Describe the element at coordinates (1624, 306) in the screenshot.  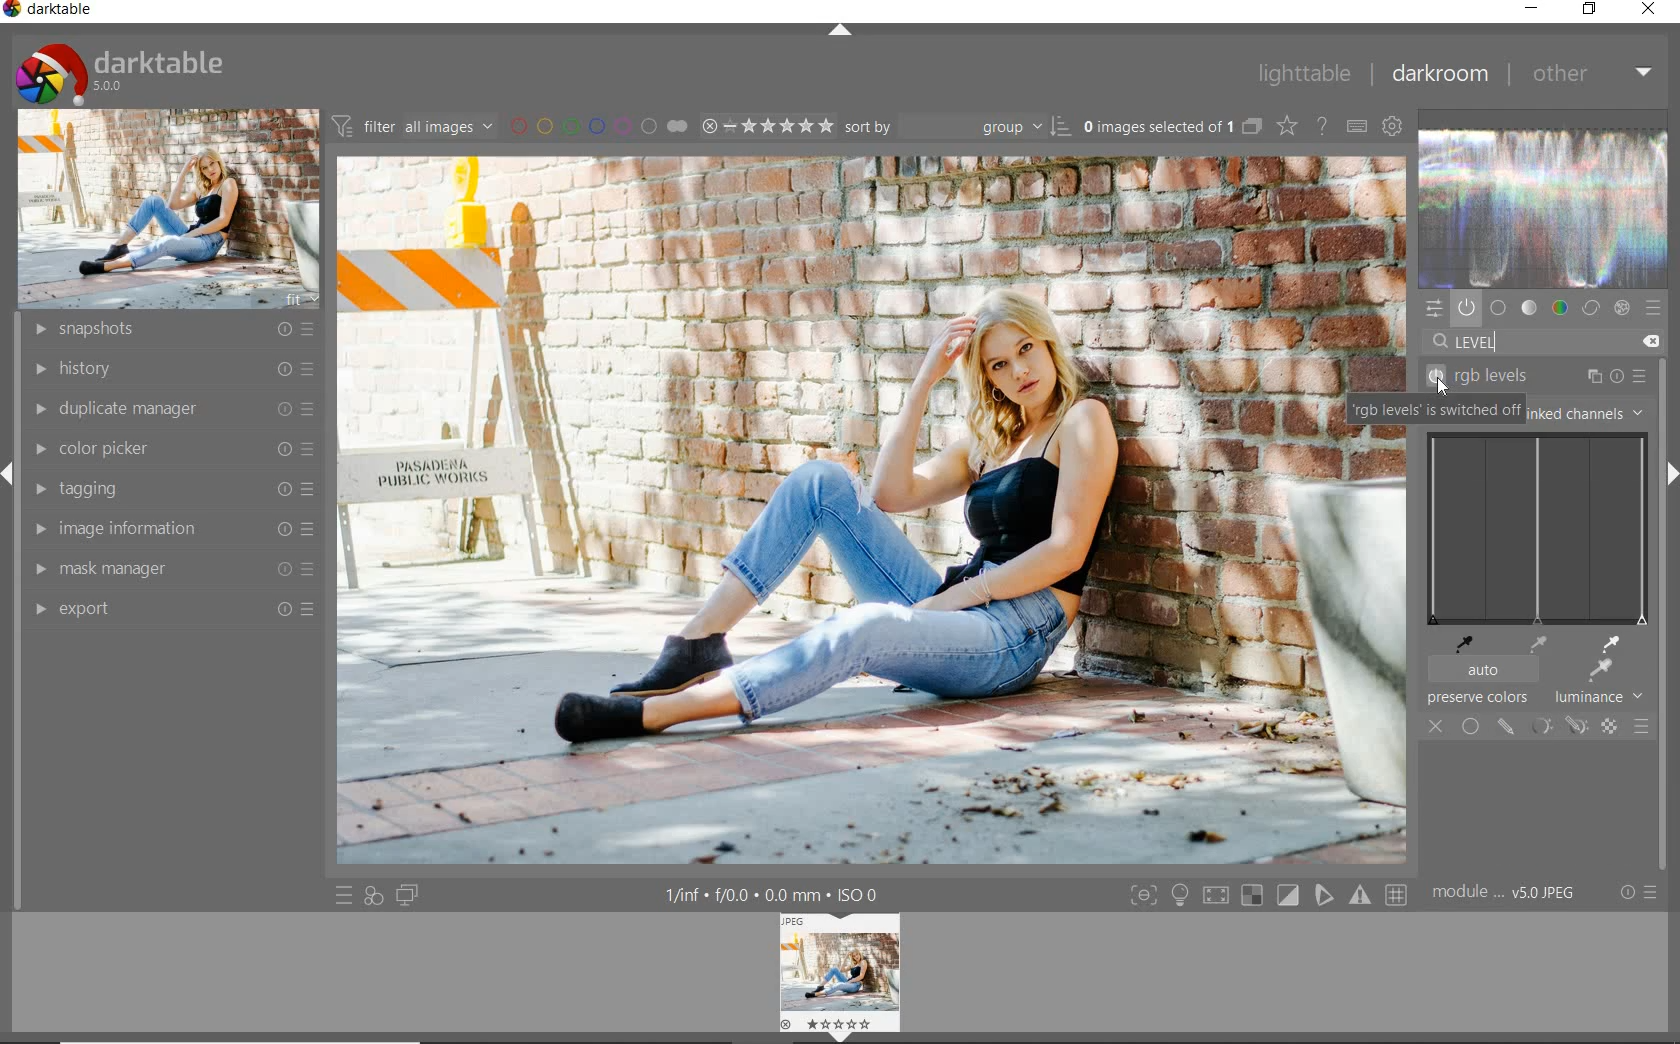
I see `effect` at that location.